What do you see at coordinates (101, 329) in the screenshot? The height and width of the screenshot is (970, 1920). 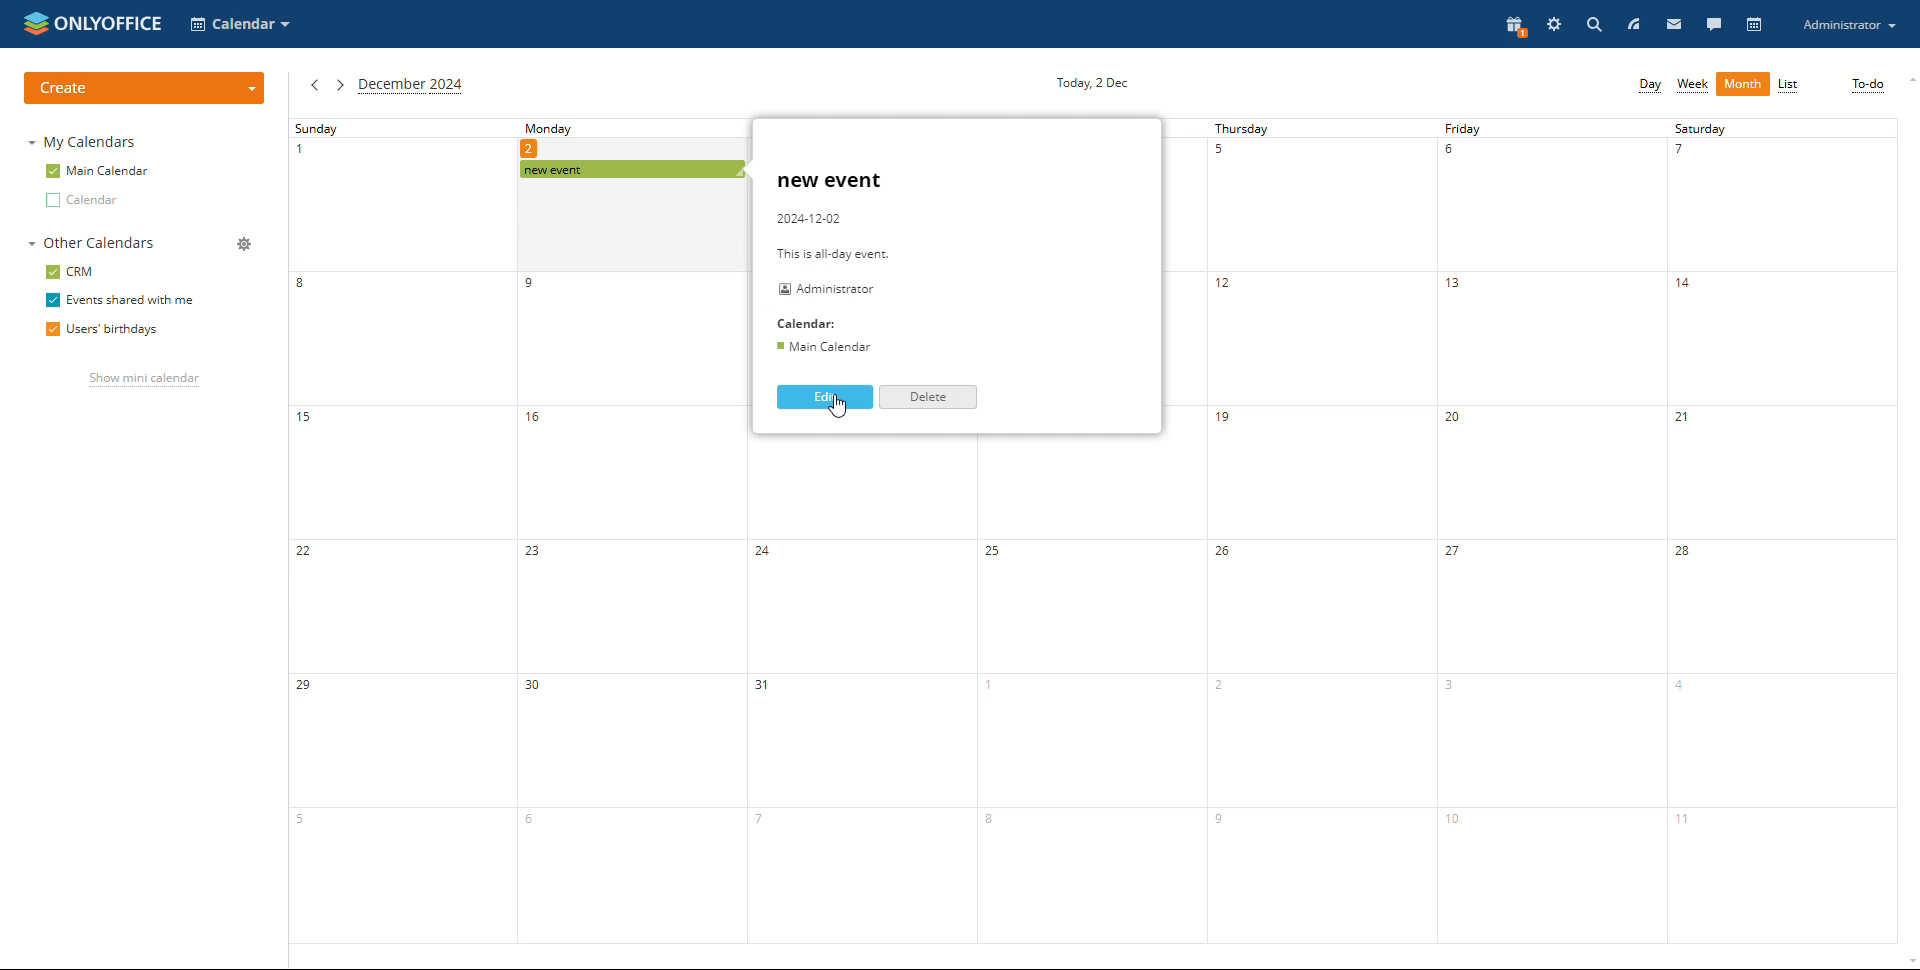 I see `users' birthdays` at bounding box center [101, 329].